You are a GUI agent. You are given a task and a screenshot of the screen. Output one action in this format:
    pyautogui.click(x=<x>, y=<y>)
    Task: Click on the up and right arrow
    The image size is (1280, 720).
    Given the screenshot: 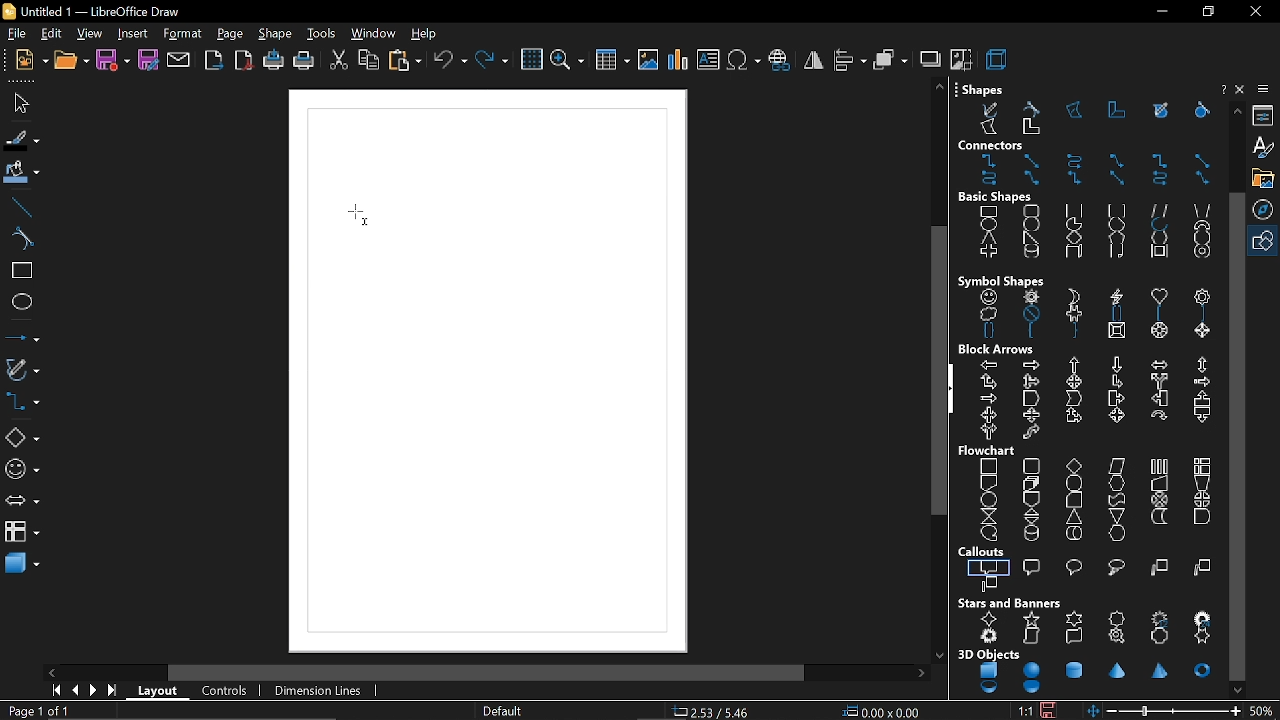 What is the action you would take?
    pyautogui.click(x=989, y=381)
    